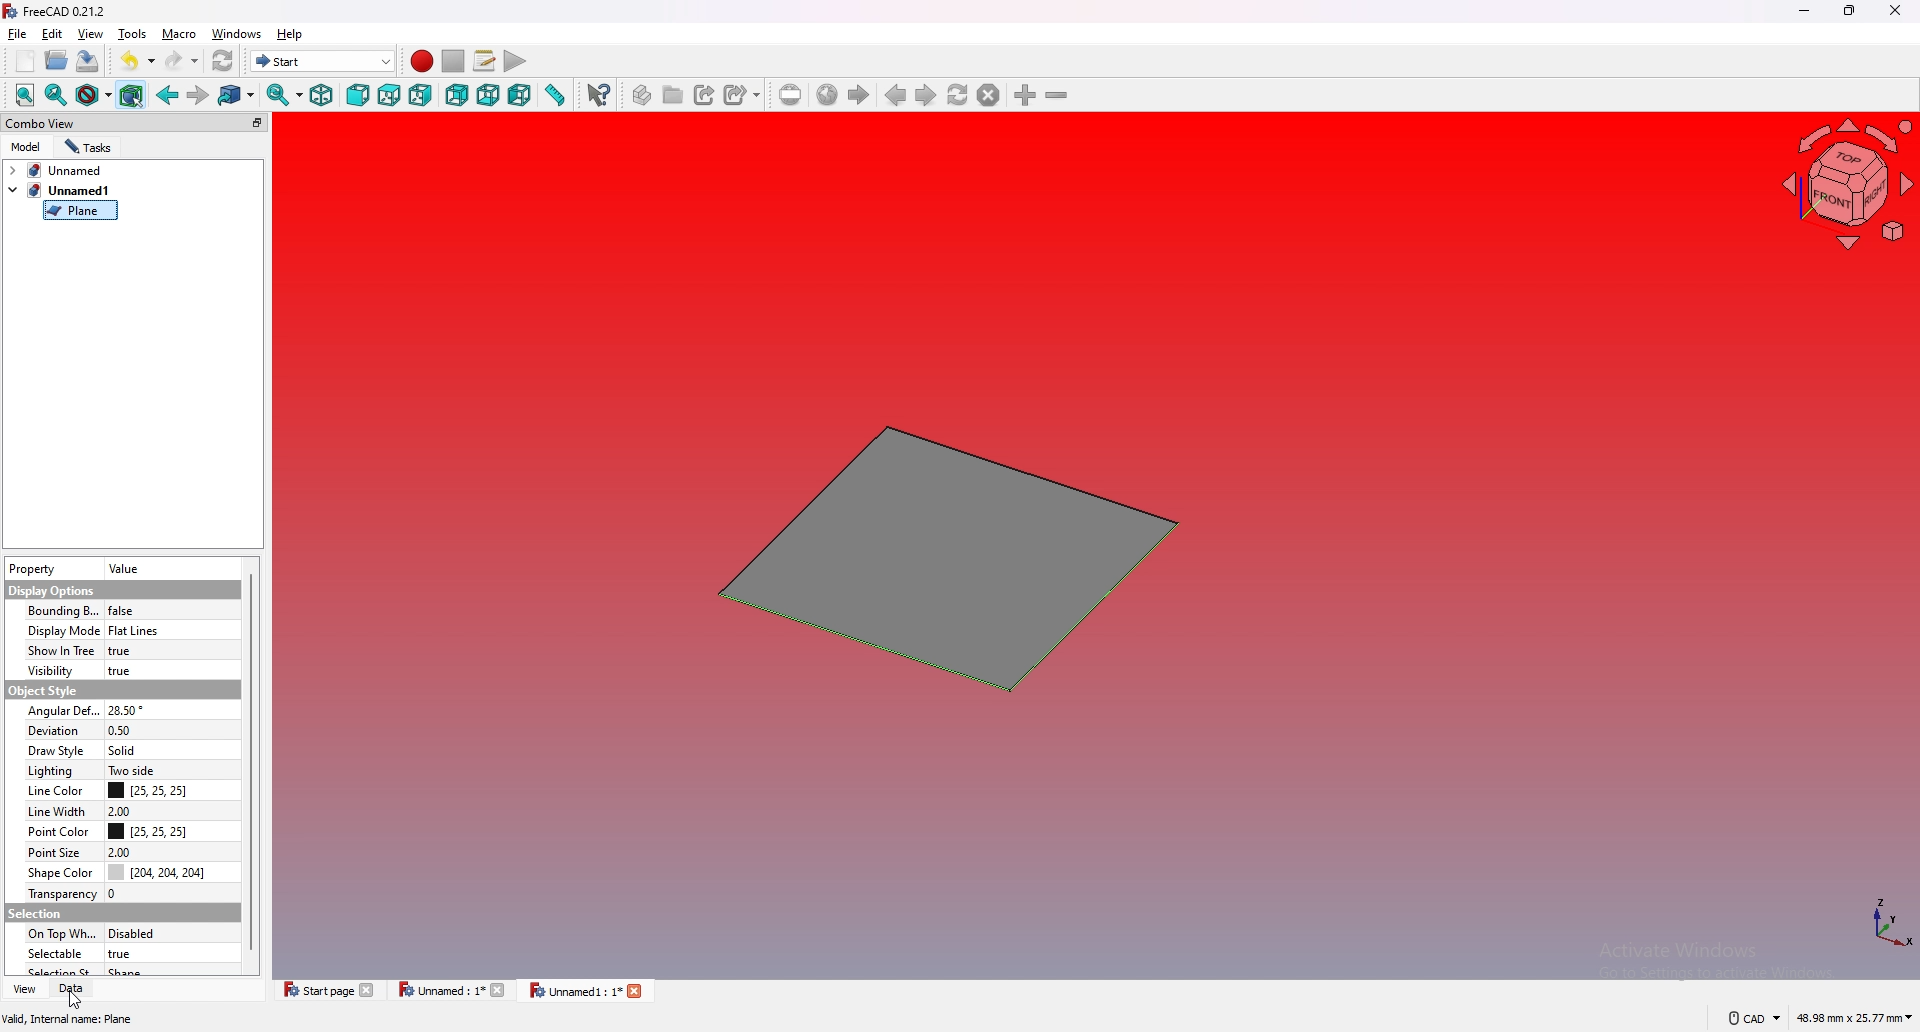 Image resolution: width=1920 pixels, height=1032 pixels. Describe the element at coordinates (123, 731) in the screenshot. I see `0.50` at that location.